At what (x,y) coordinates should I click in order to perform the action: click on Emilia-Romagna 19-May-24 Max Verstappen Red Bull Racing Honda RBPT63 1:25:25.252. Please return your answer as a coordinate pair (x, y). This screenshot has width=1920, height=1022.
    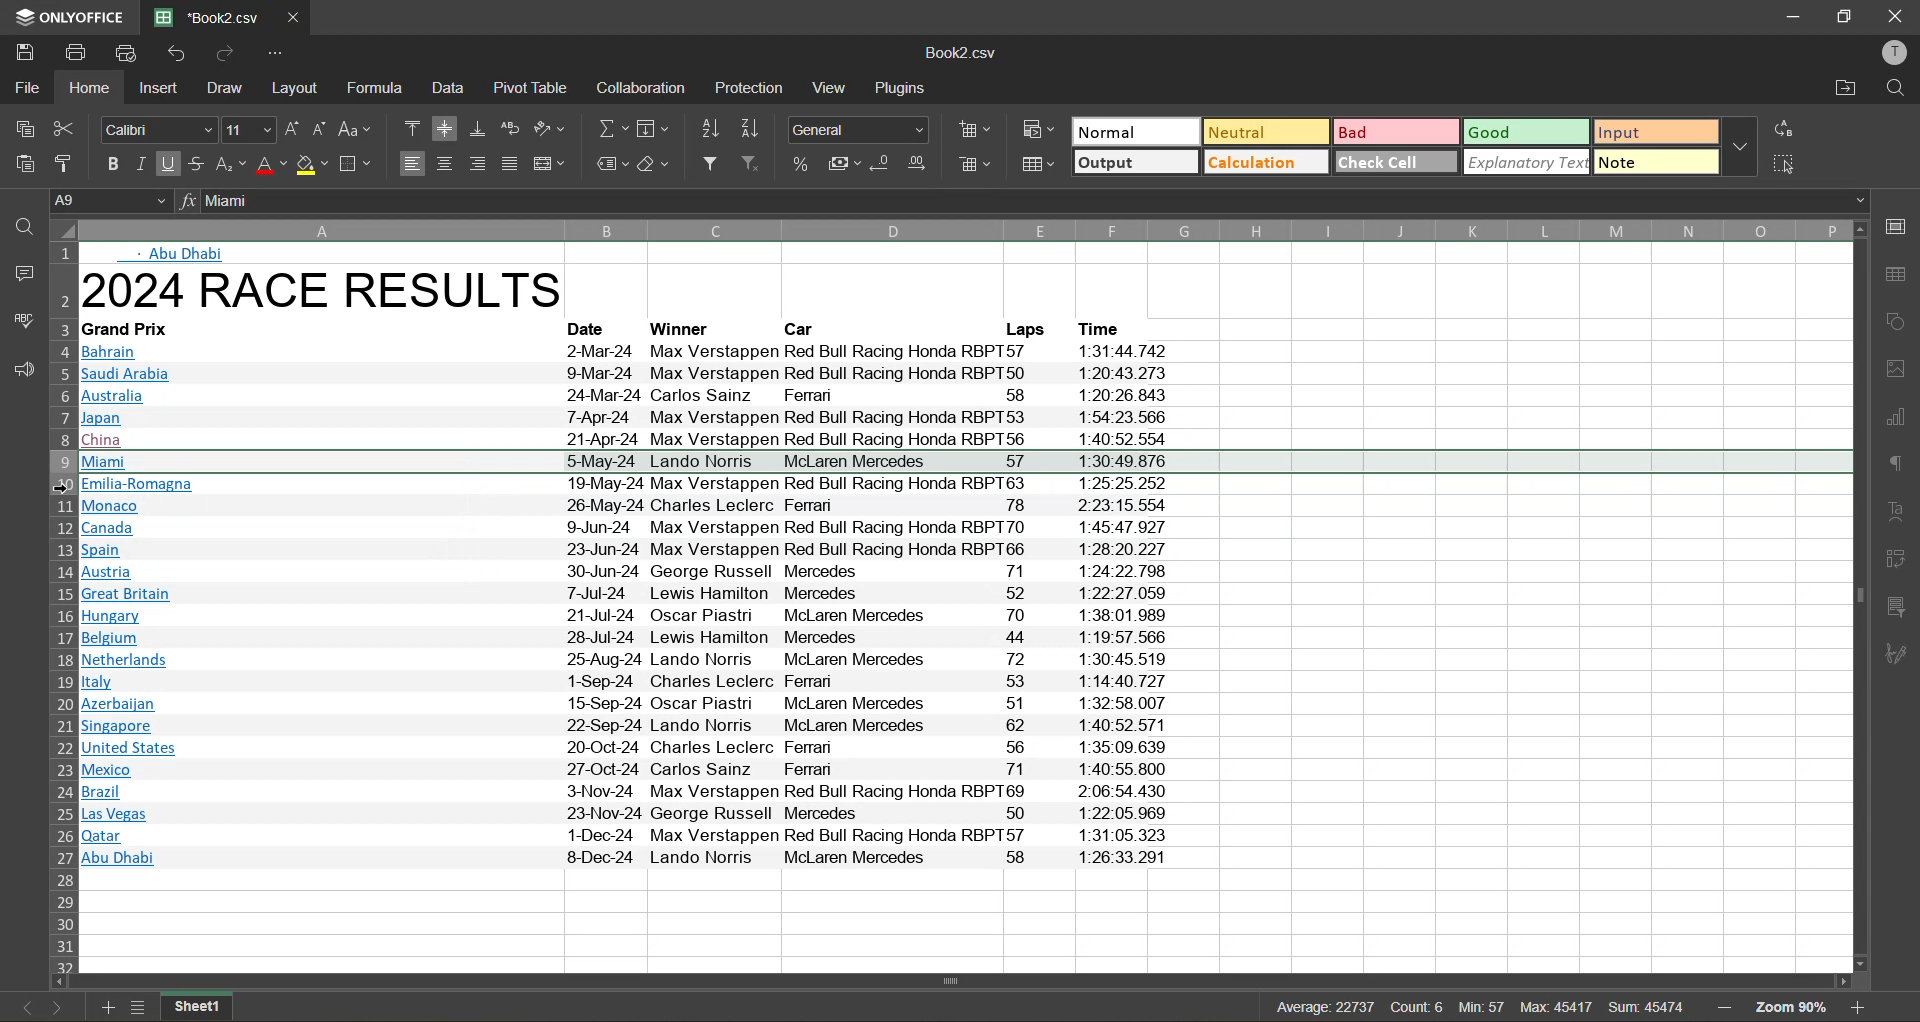
    Looking at the image, I should click on (624, 485).